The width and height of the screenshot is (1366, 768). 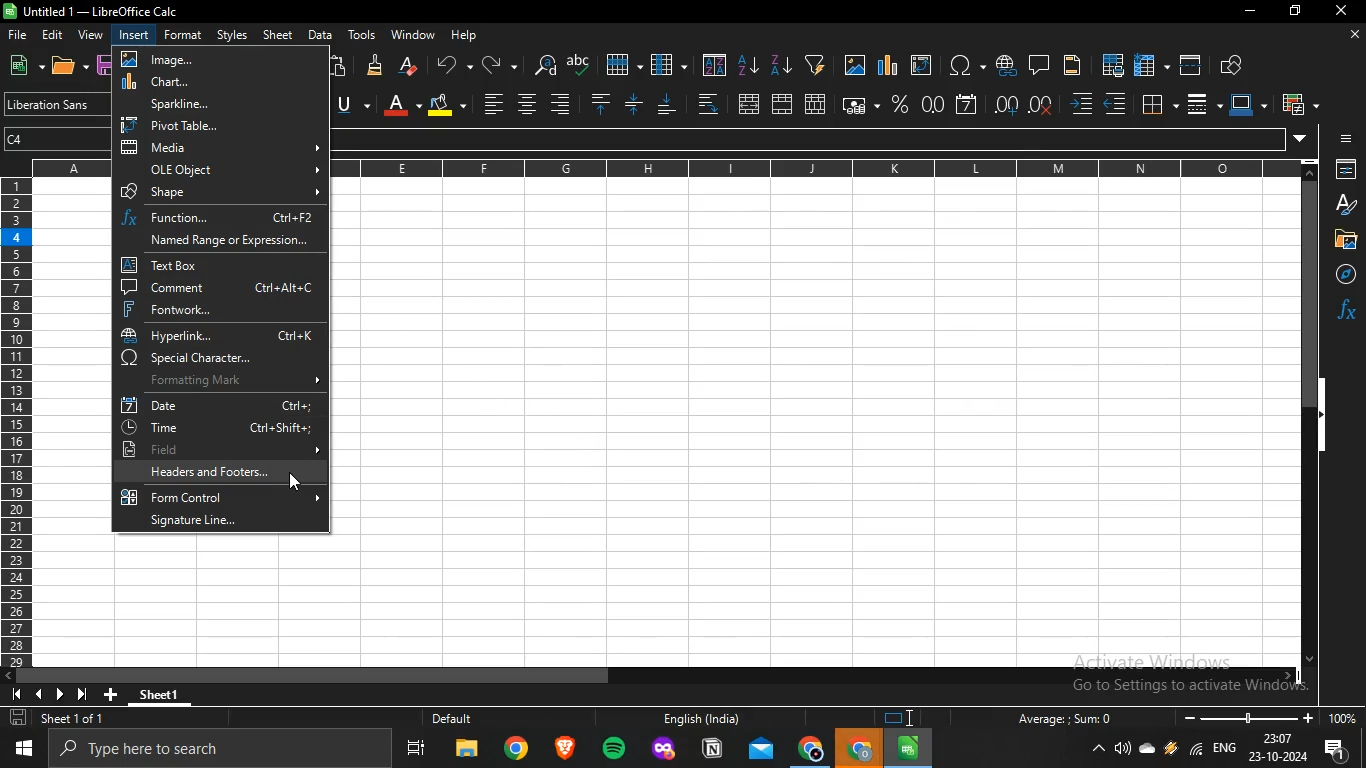 What do you see at coordinates (221, 190) in the screenshot?
I see `shape` at bounding box center [221, 190].